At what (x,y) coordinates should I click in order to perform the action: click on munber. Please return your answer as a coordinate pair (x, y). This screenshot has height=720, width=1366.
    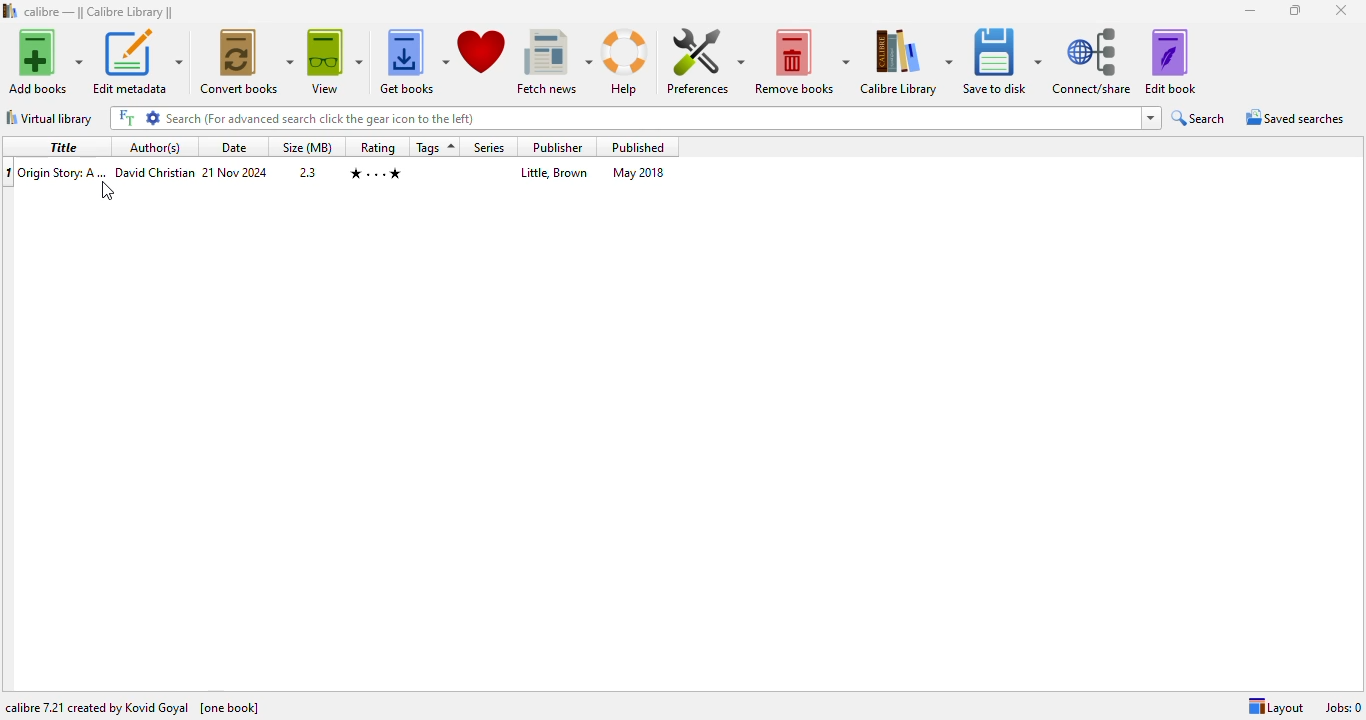
    Looking at the image, I should click on (8, 174).